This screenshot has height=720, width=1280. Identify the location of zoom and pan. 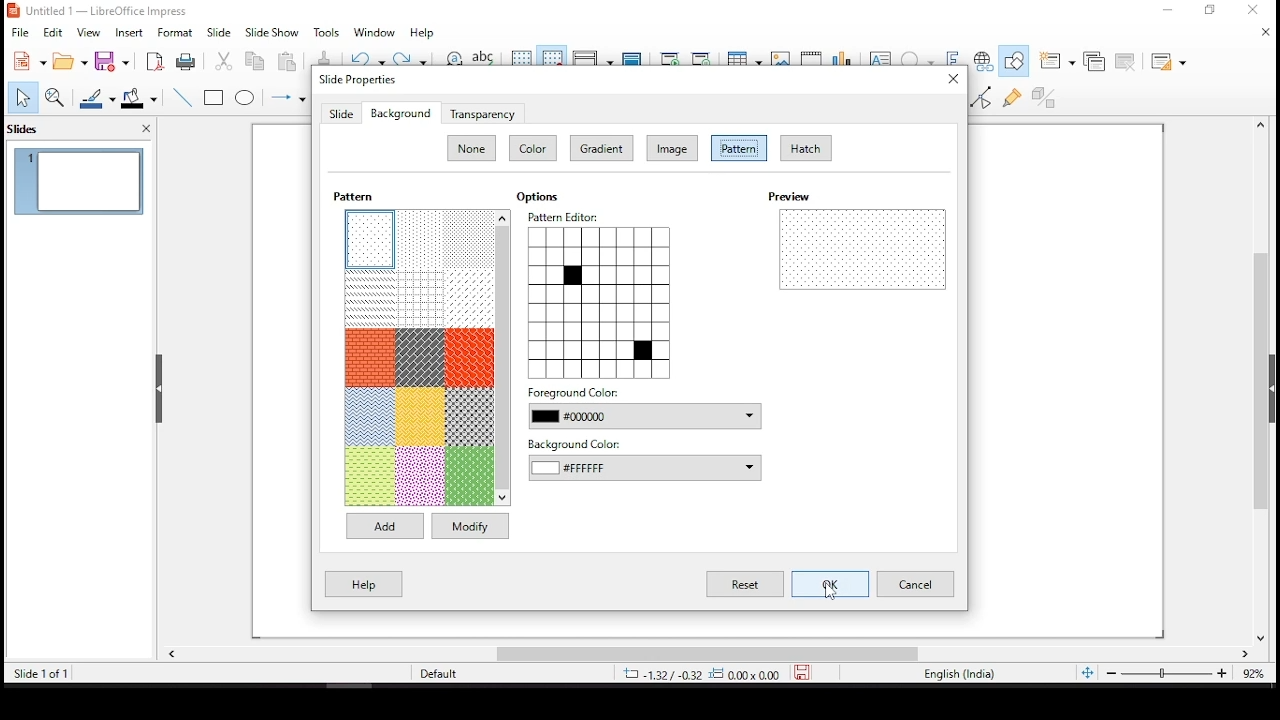
(58, 98).